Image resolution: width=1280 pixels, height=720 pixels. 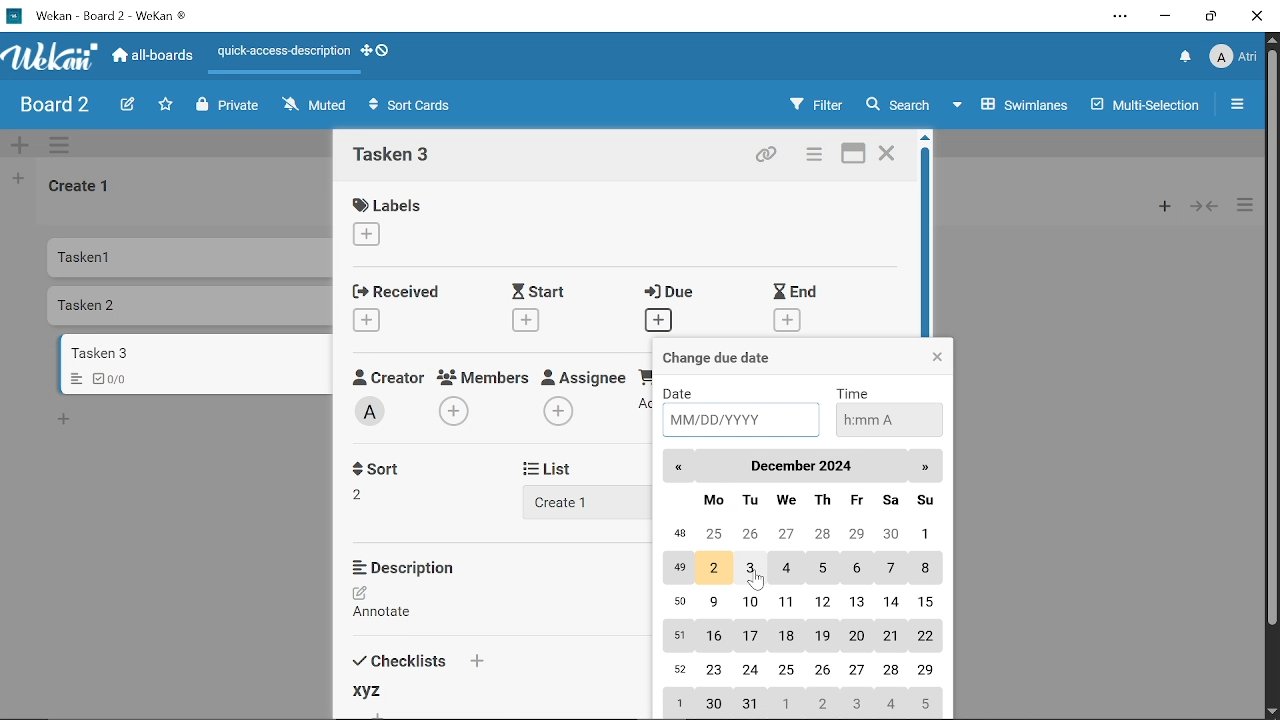 What do you see at coordinates (1159, 206) in the screenshot?
I see `Add card to the top of the list` at bounding box center [1159, 206].